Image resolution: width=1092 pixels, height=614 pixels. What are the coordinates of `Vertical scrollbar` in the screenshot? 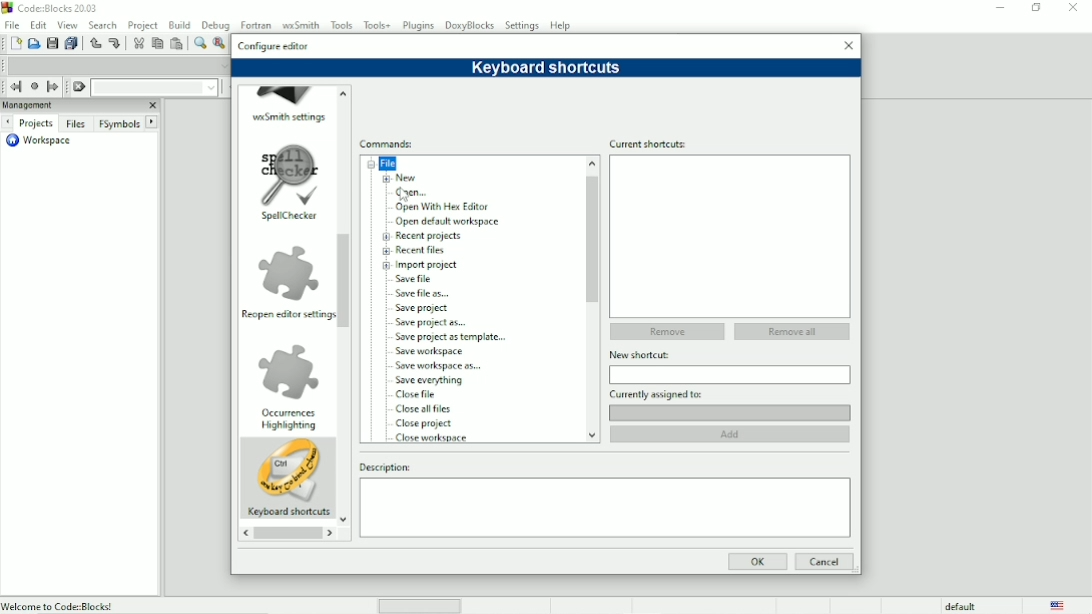 It's located at (345, 281).